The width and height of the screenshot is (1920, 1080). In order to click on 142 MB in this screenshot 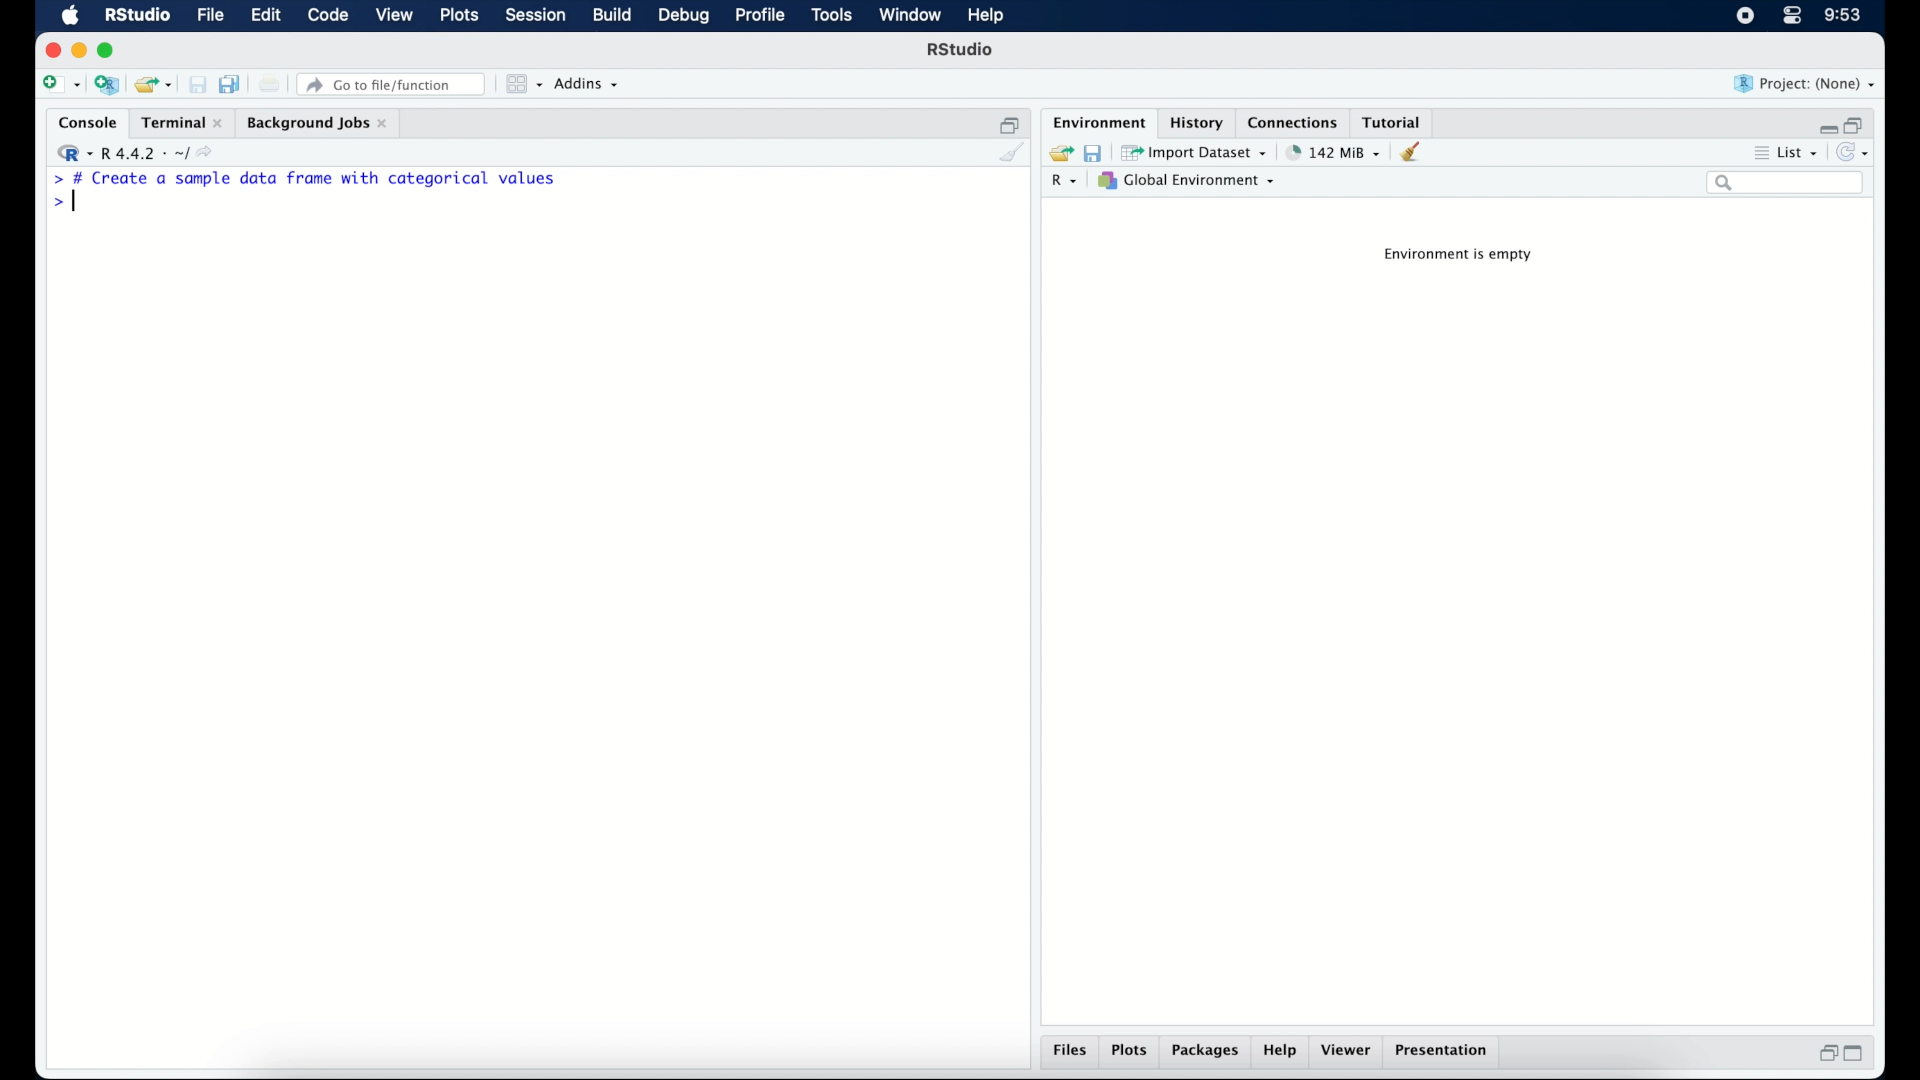, I will do `click(1334, 151)`.